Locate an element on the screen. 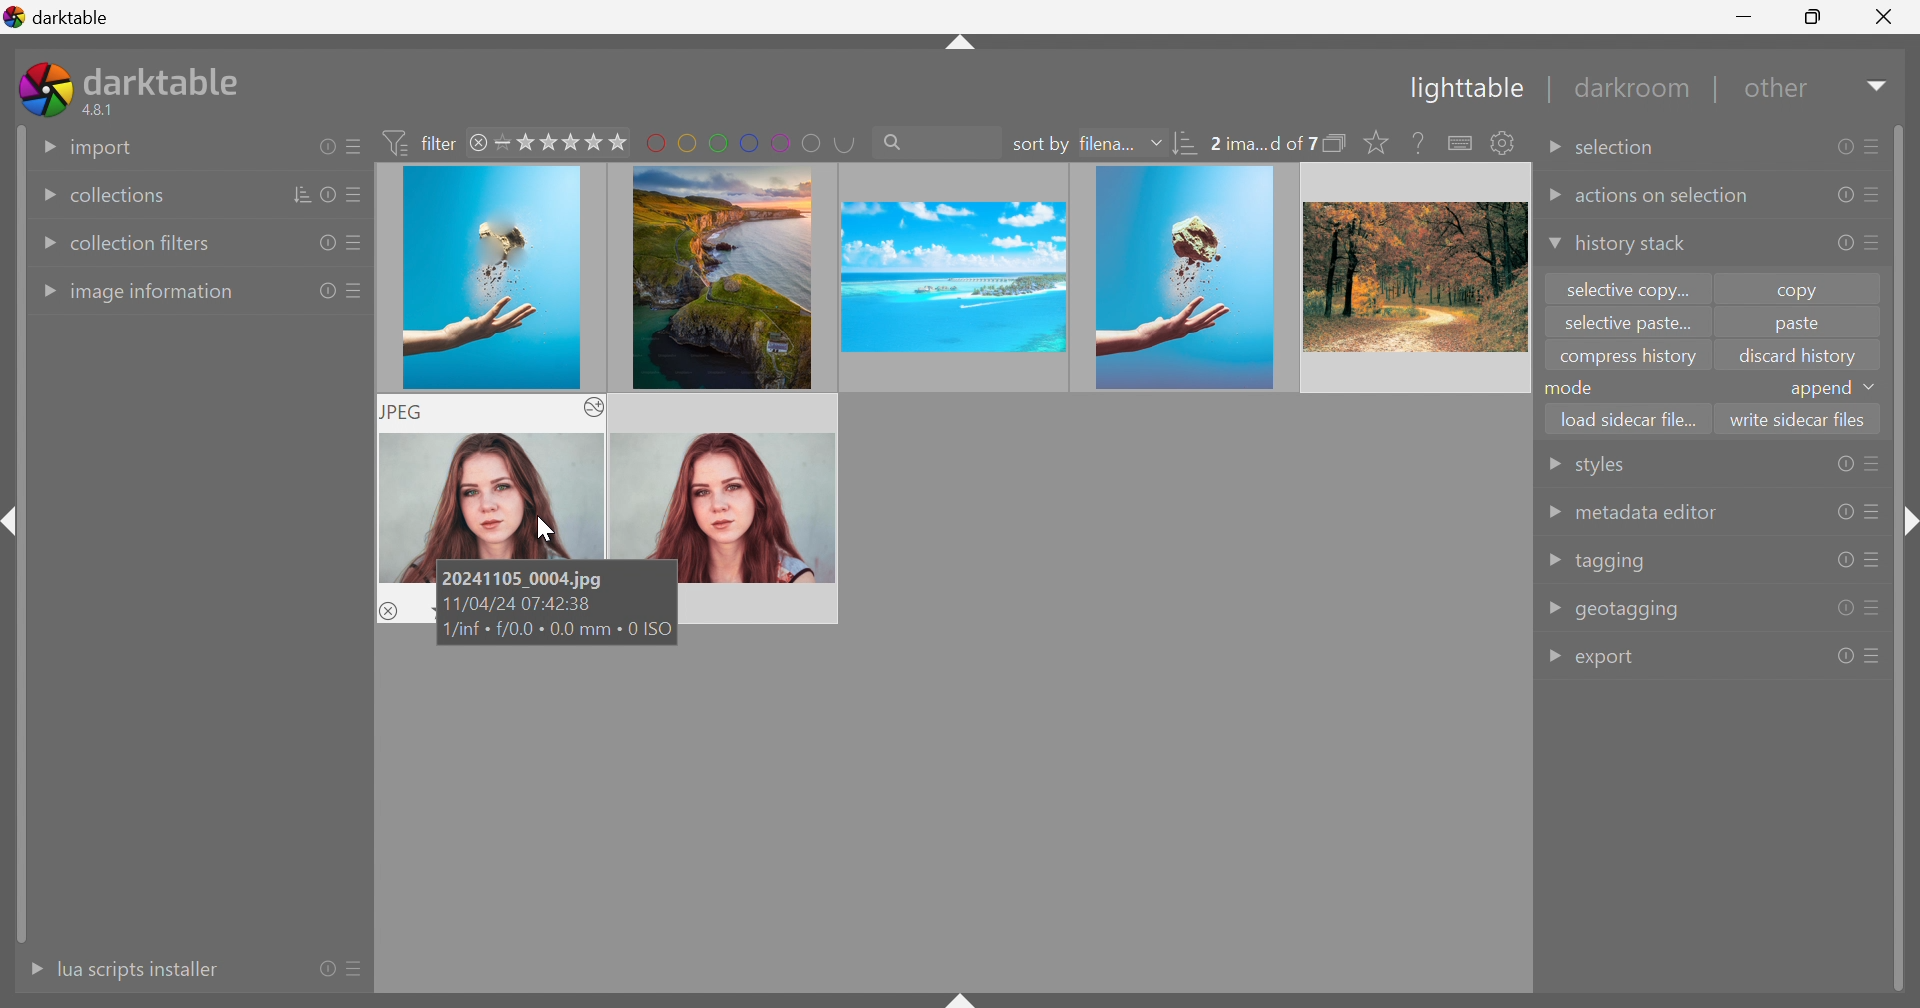 The height and width of the screenshot is (1008, 1920). 4.8.1 is located at coordinates (106, 111).